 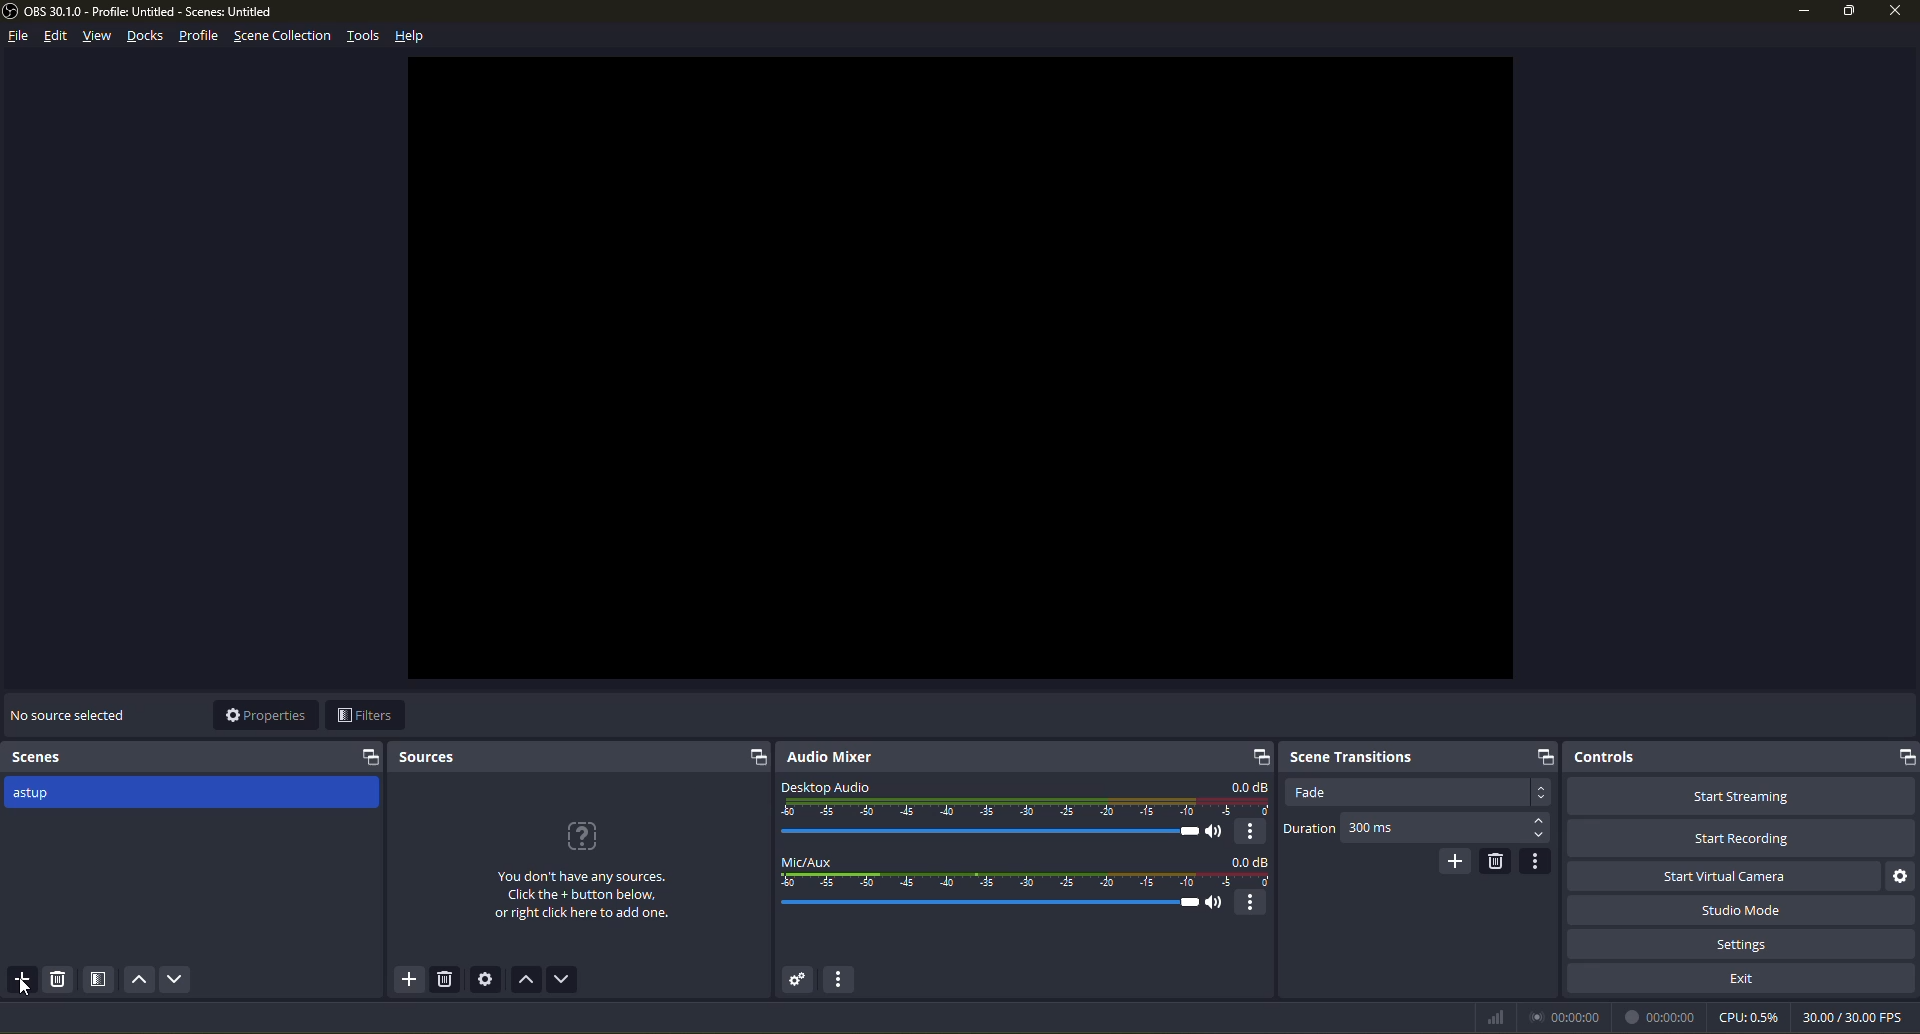 What do you see at coordinates (1458, 861) in the screenshot?
I see `add configurable transition` at bounding box center [1458, 861].